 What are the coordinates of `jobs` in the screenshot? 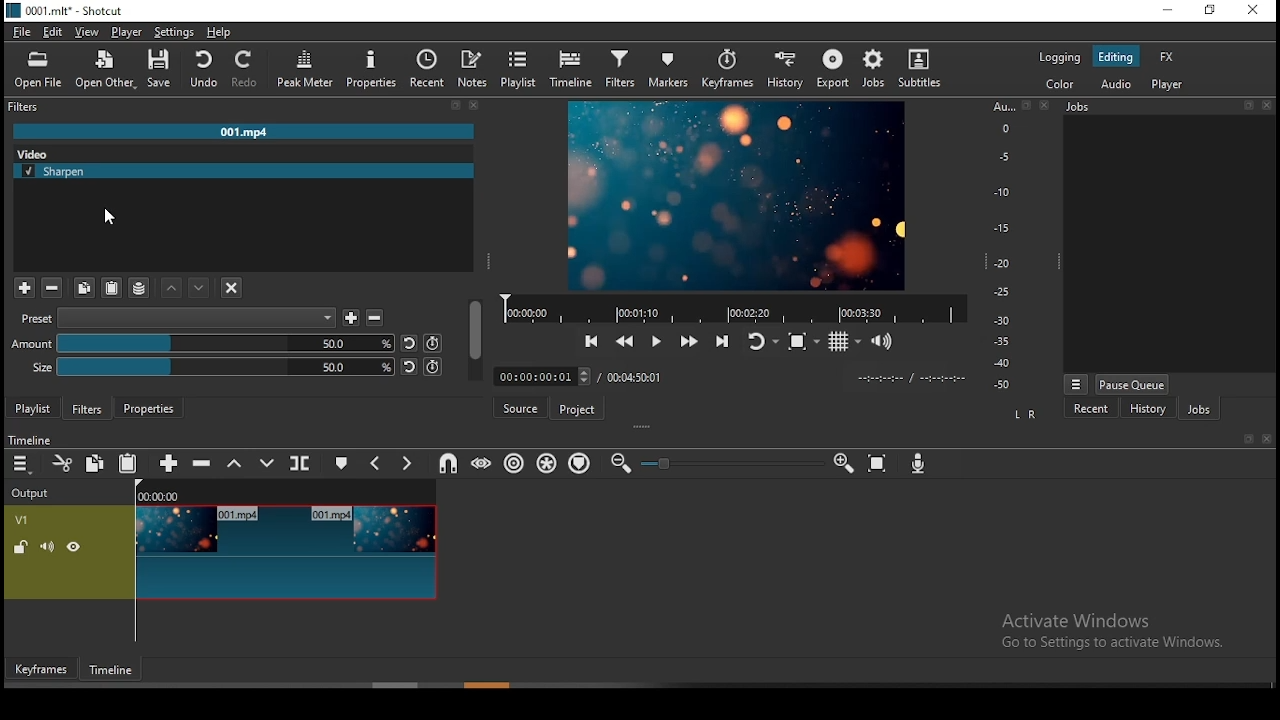 It's located at (873, 72).